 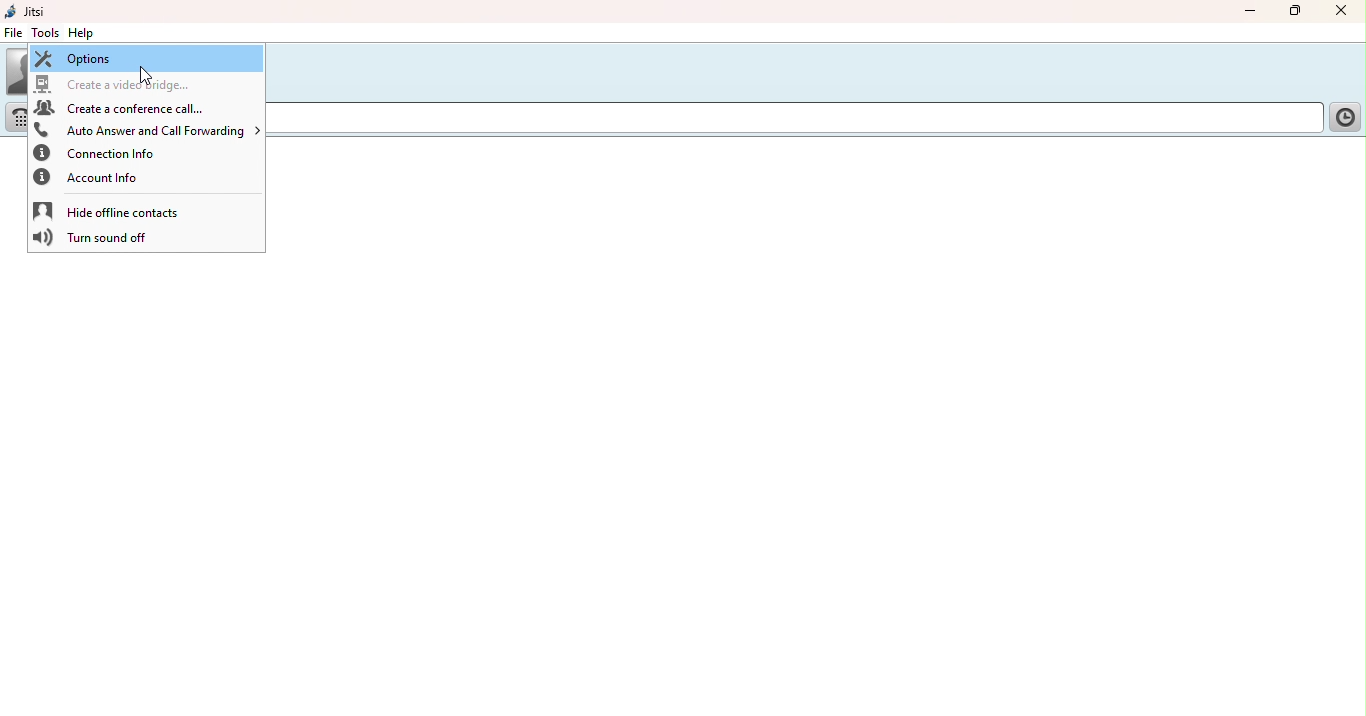 What do you see at coordinates (13, 35) in the screenshot?
I see `file` at bounding box center [13, 35].